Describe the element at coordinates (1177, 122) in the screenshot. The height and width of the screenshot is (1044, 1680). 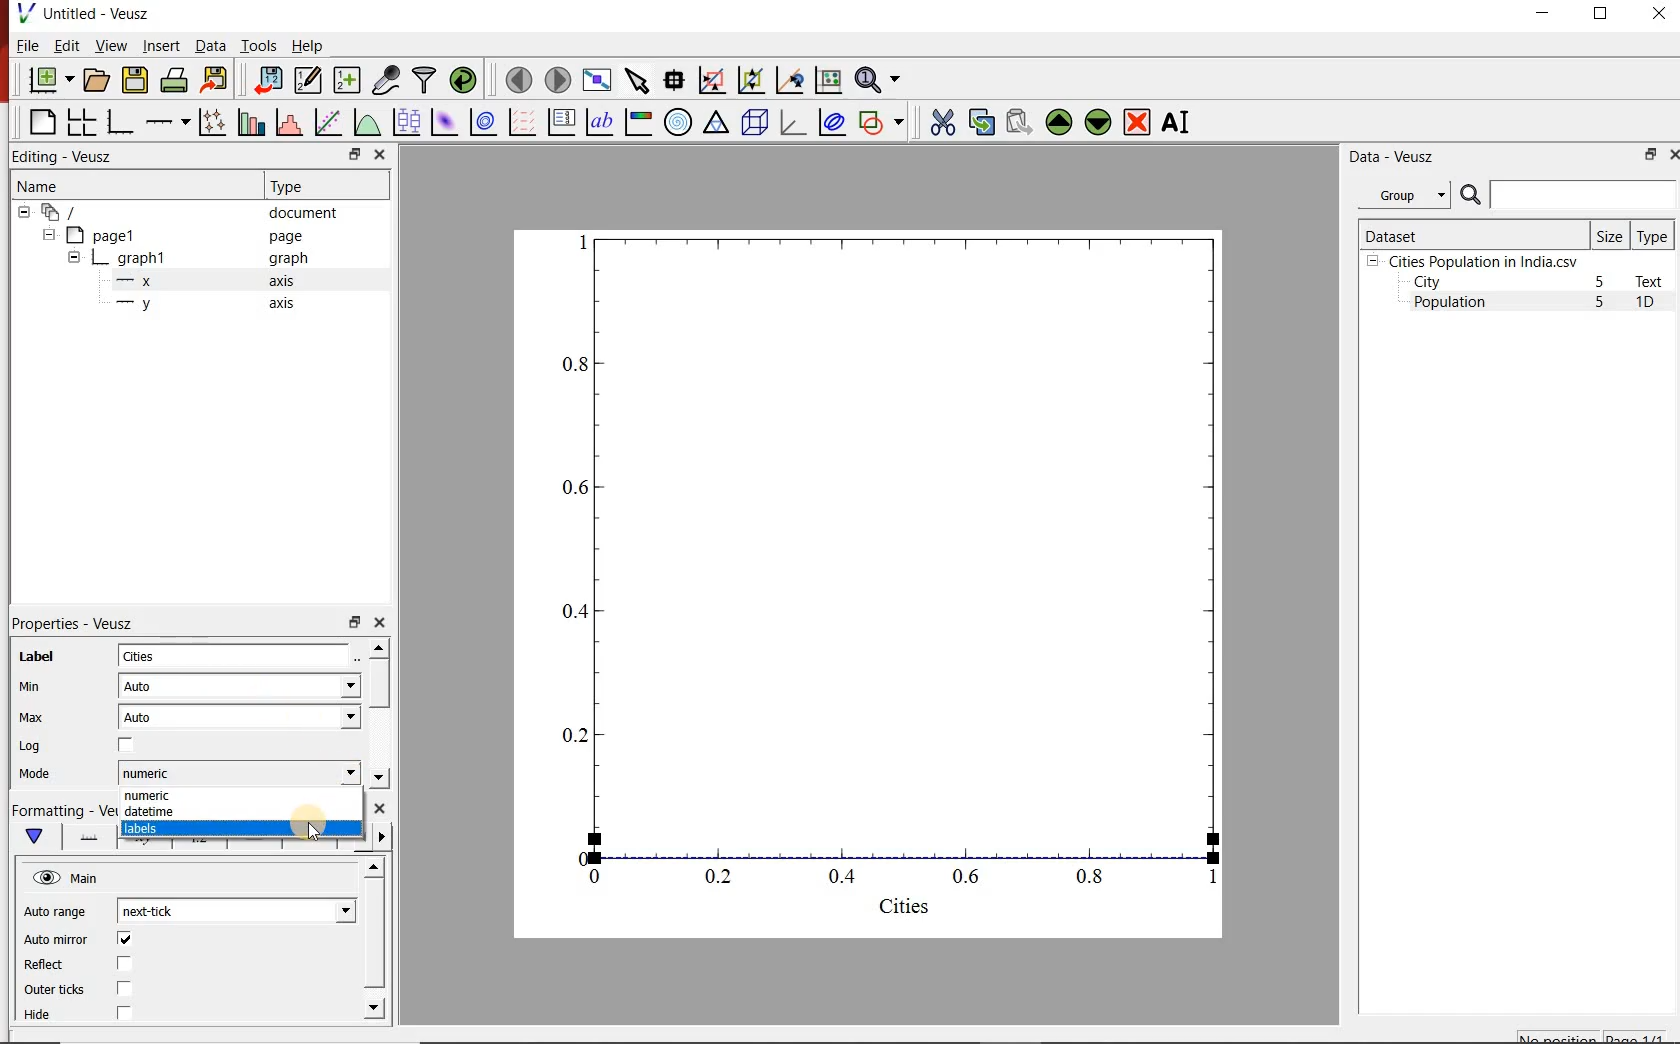
I see `renames the selected widget` at that location.